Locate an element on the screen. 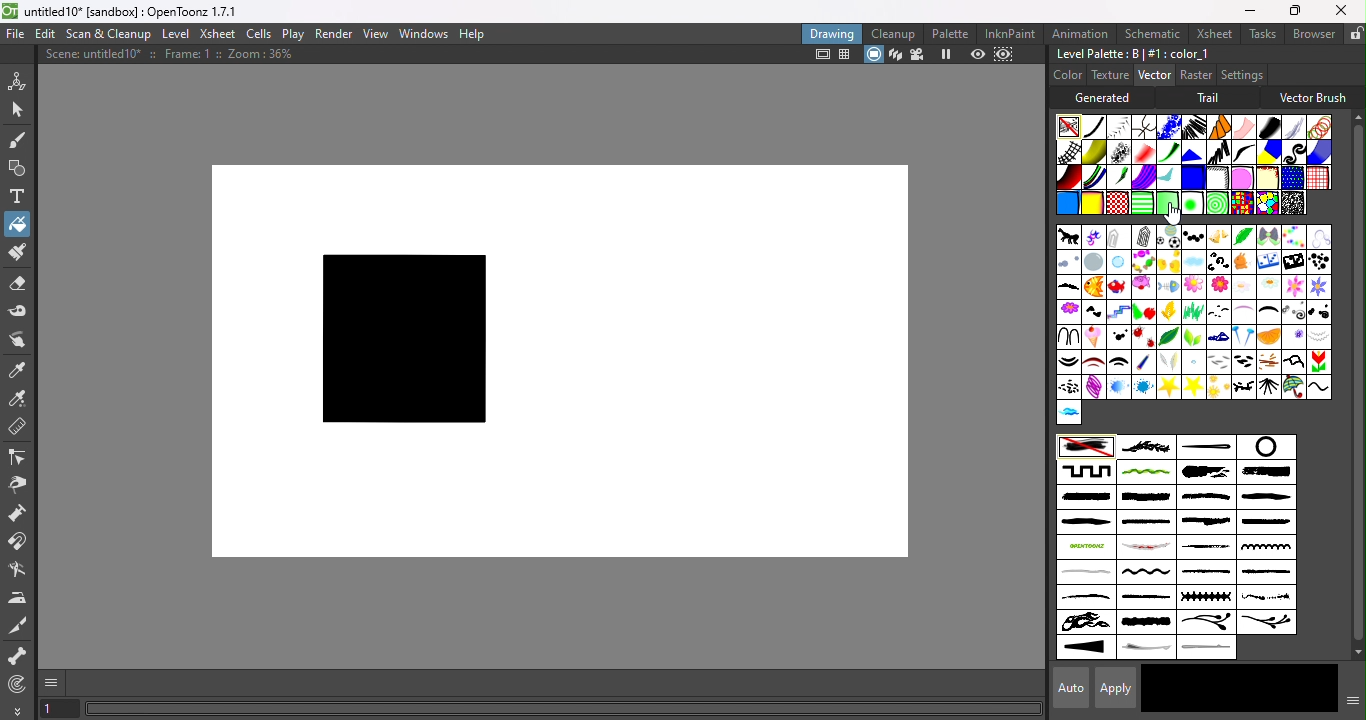  Edit is located at coordinates (43, 35).